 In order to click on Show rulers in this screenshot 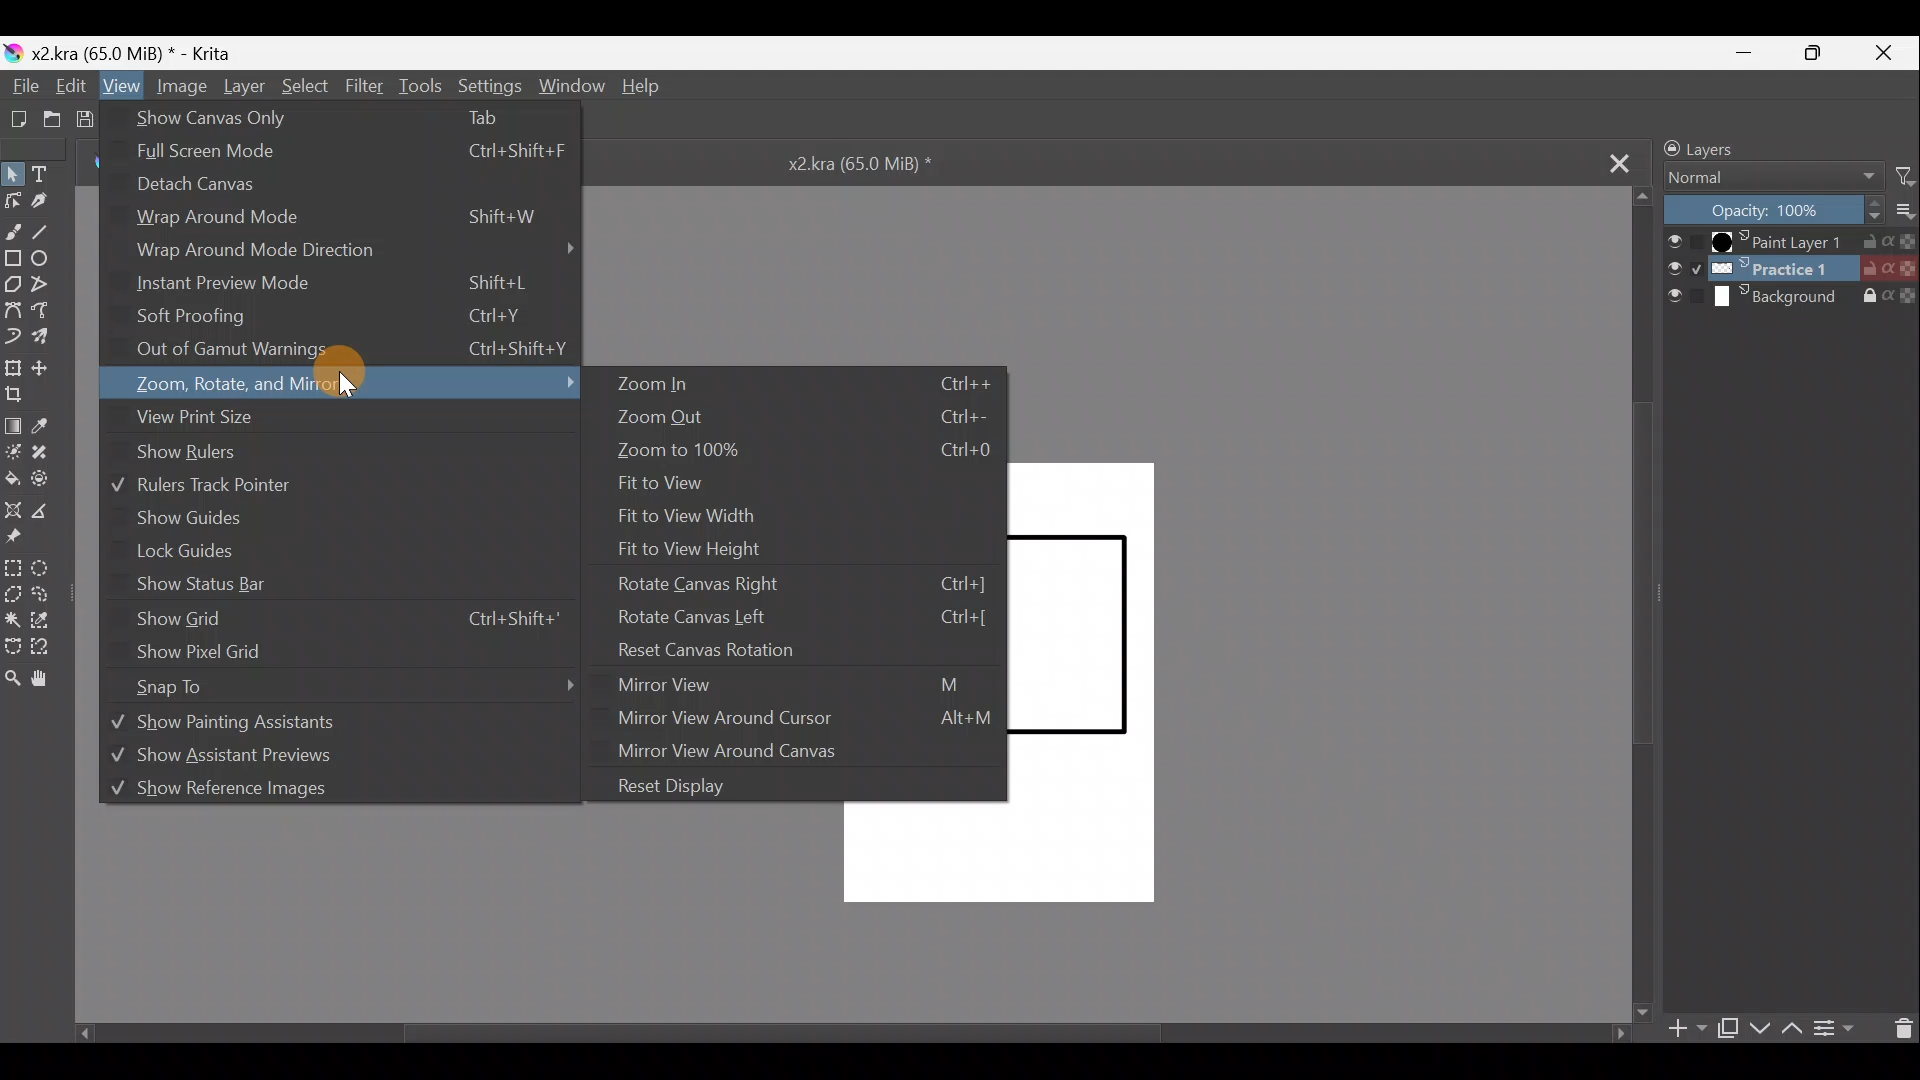, I will do `click(217, 454)`.